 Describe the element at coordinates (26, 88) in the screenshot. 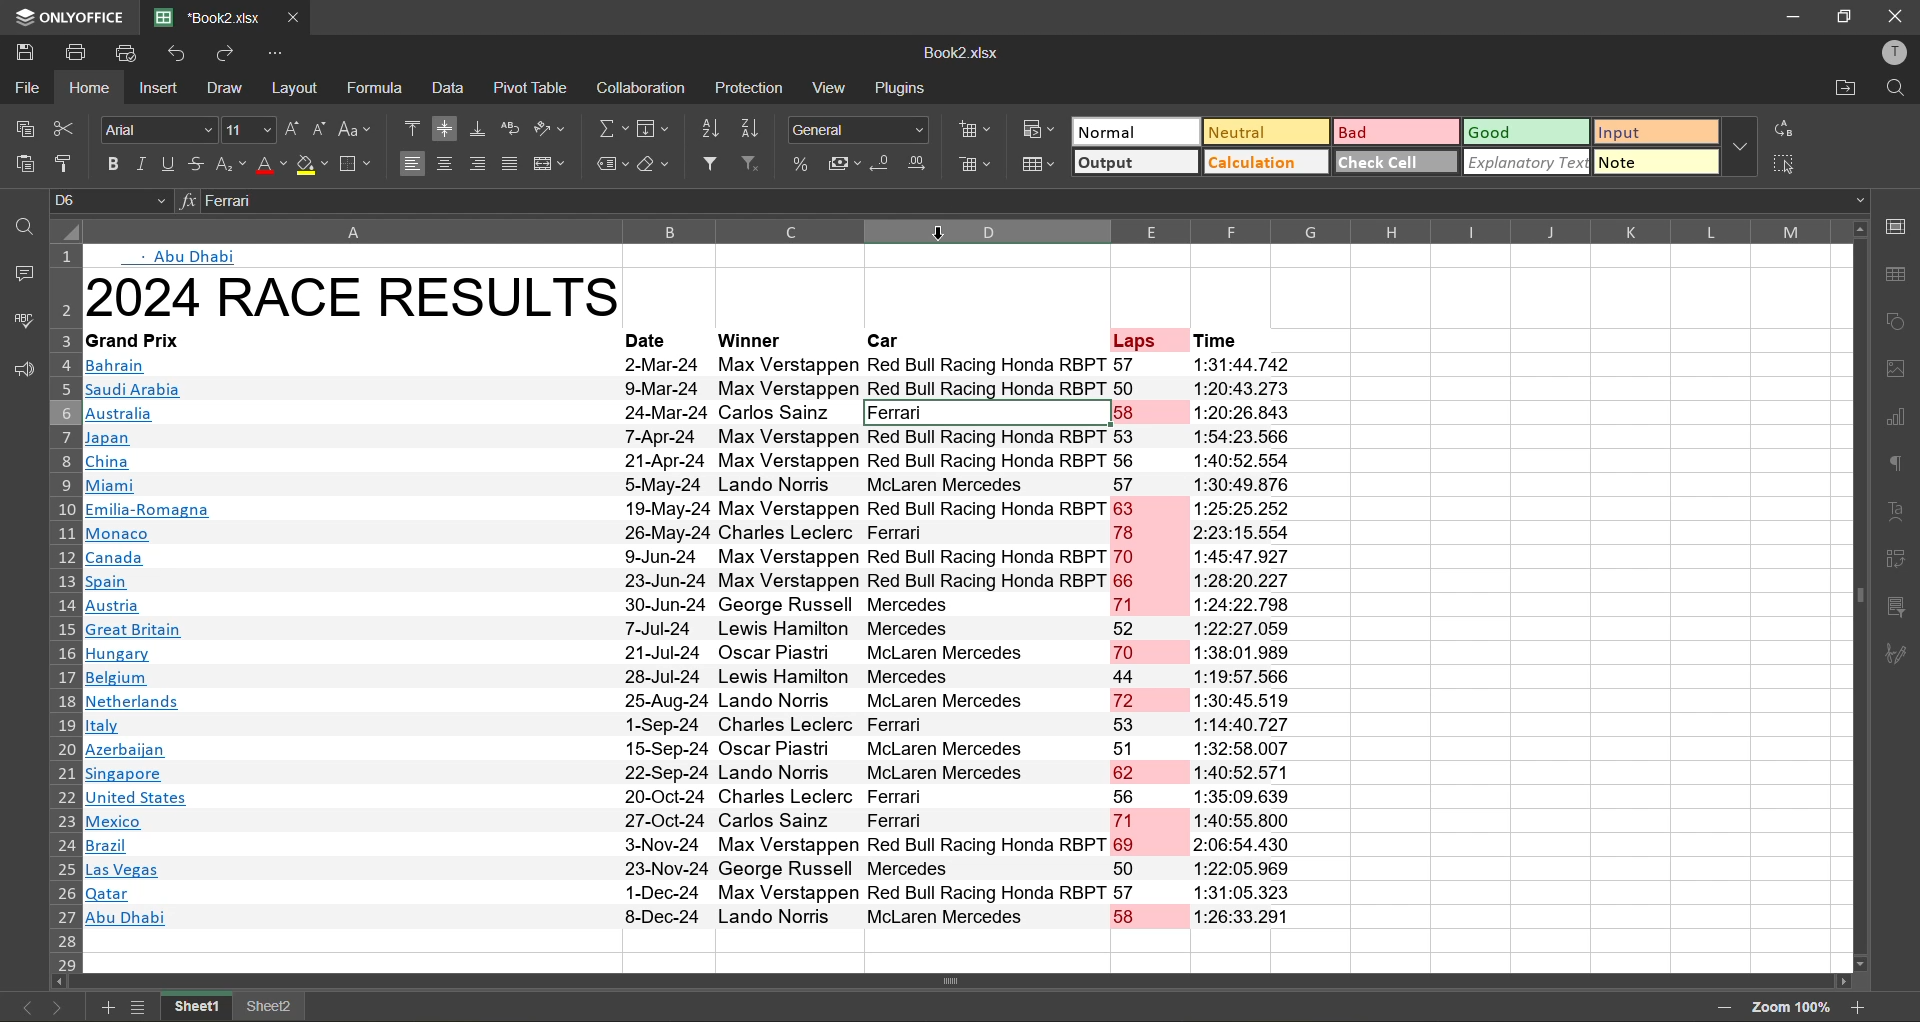

I see `file` at that location.